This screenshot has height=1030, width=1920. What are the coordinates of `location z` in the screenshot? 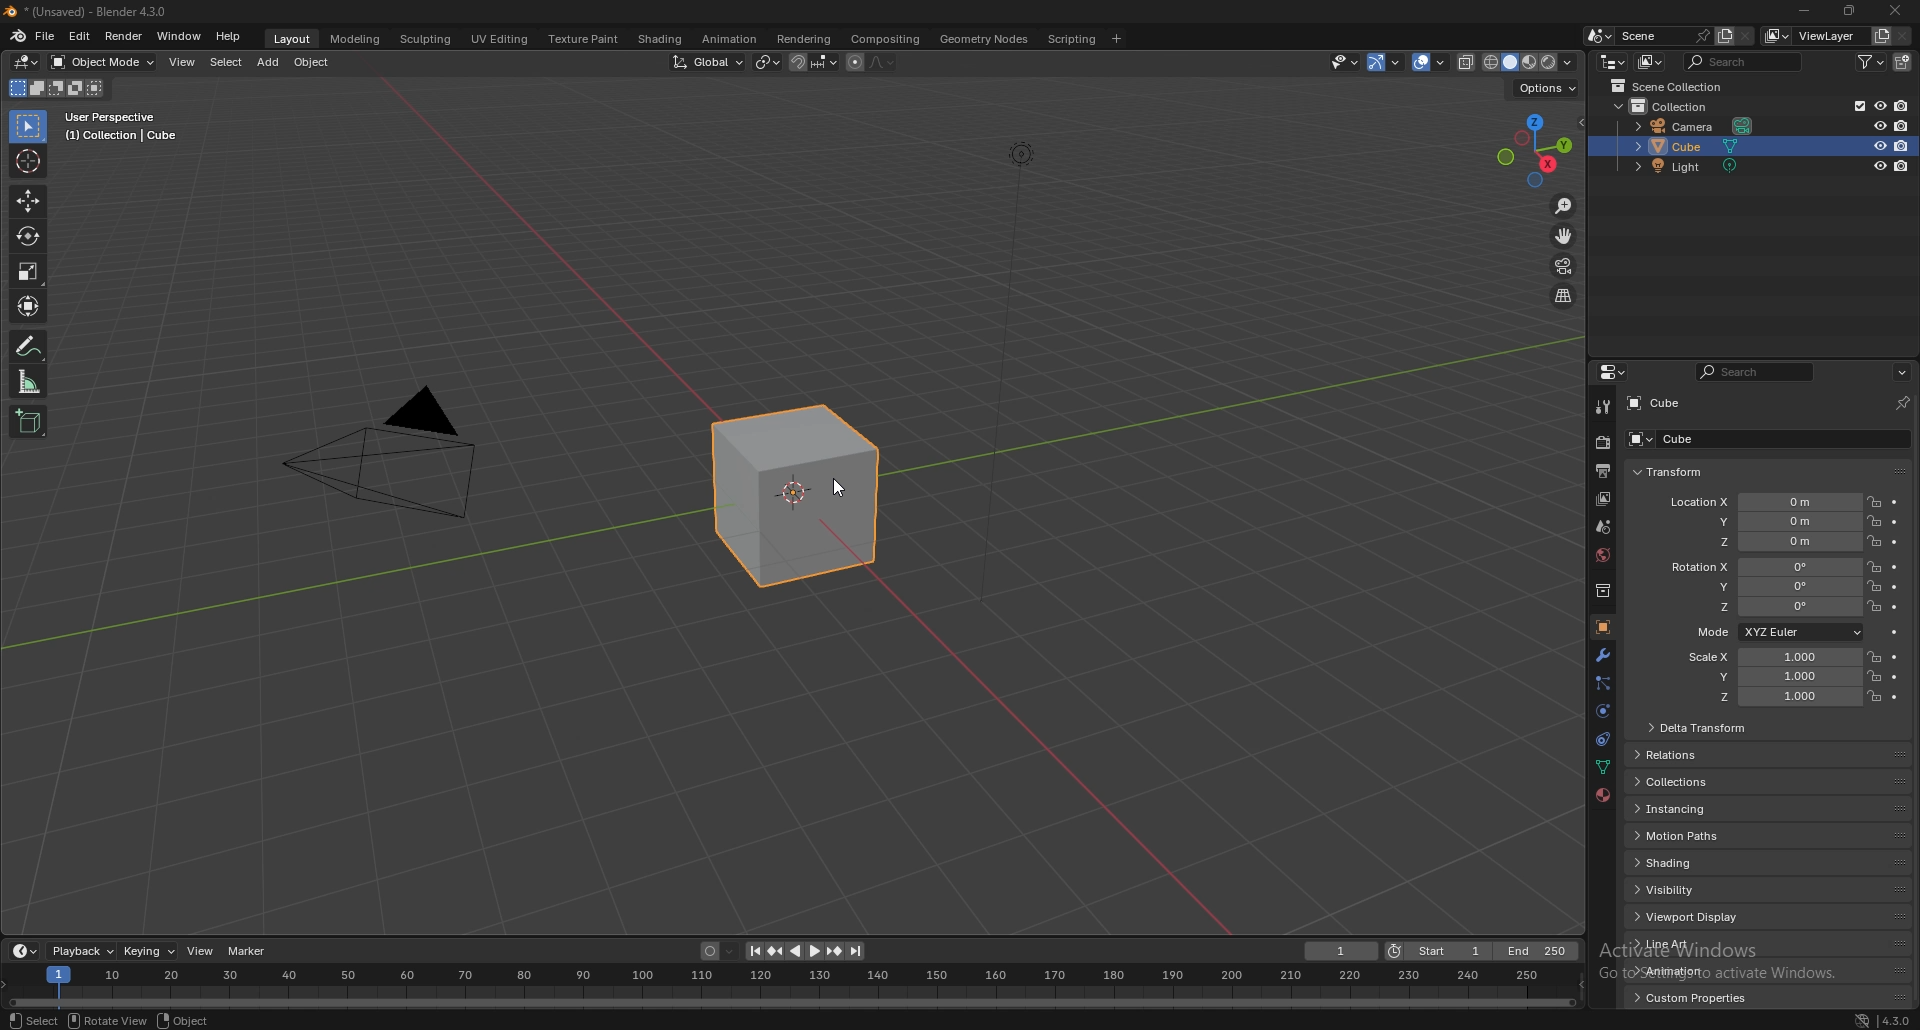 It's located at (1762, 541).